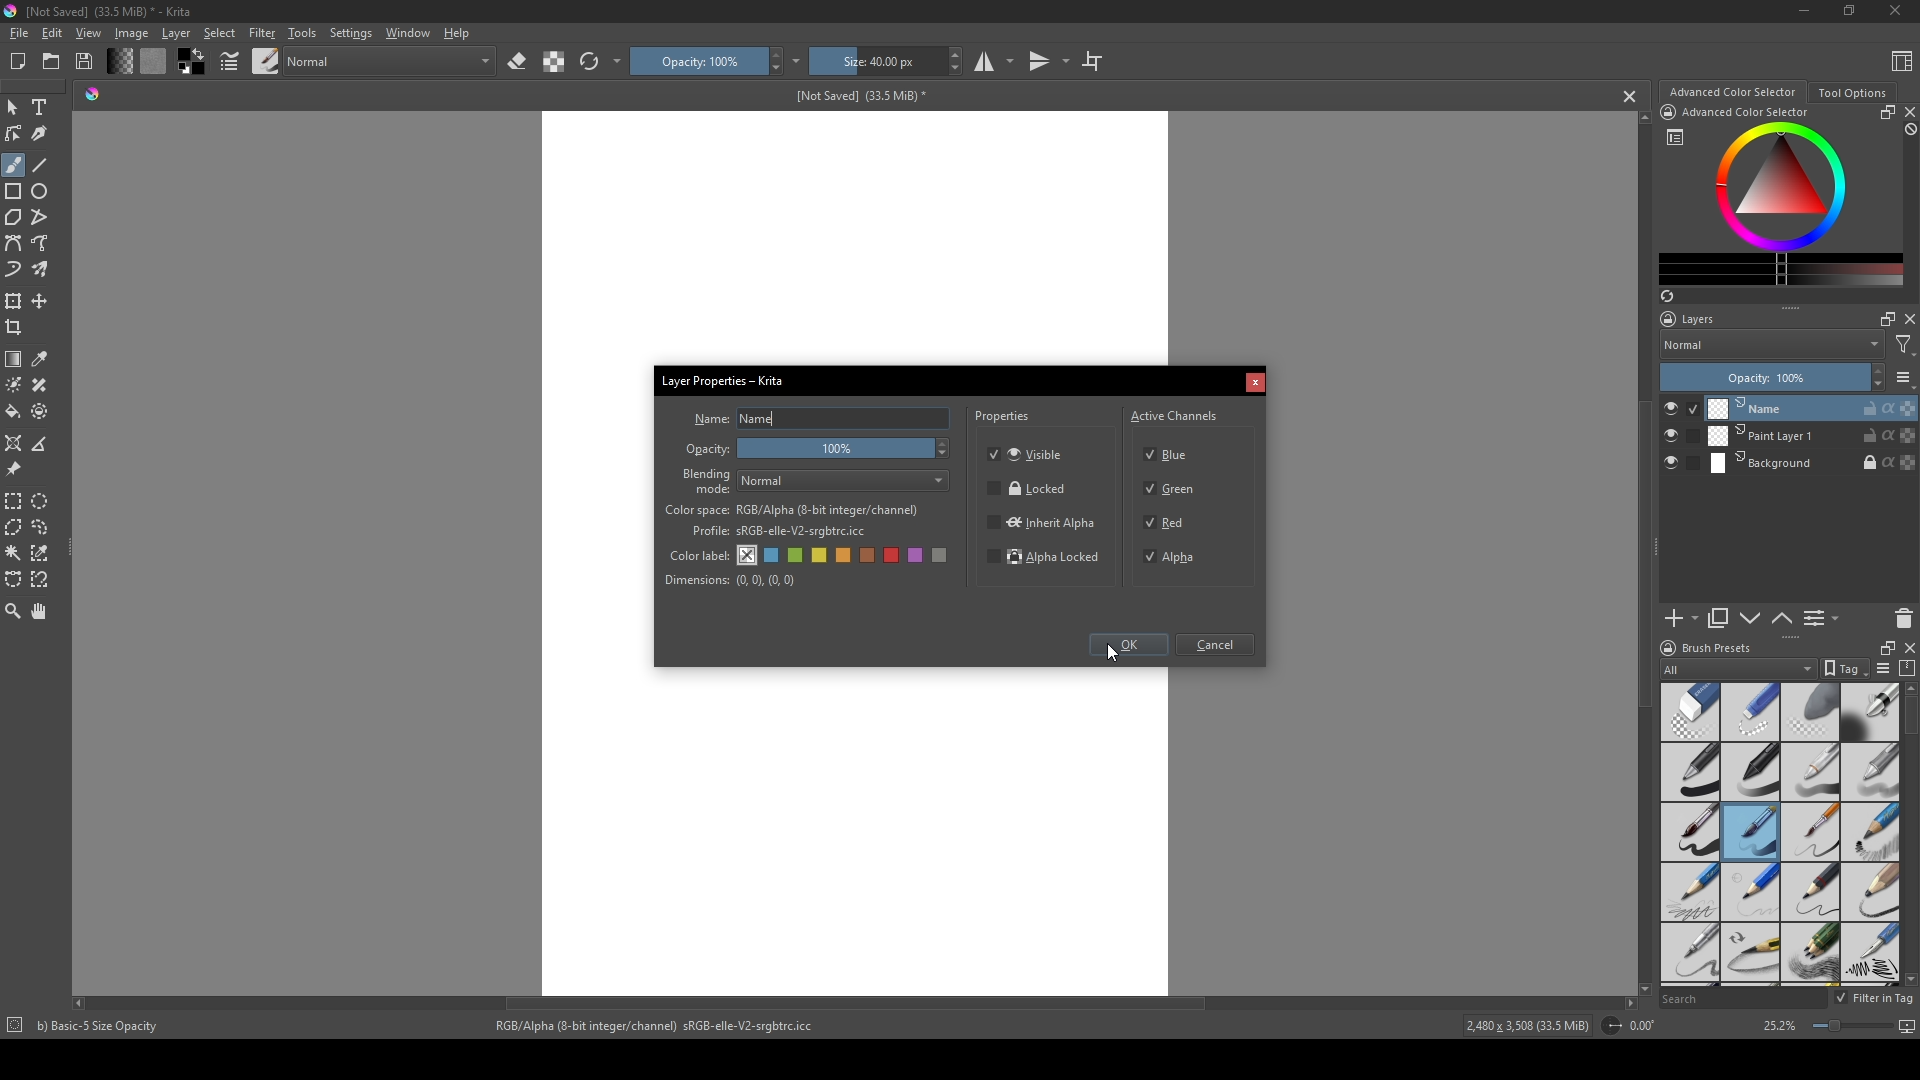 The width and height of the screenshot is (1920, 1080). Describe the element at coordinates (1870, 955) in the screenshot. I see `calligraphy pen` at that location.